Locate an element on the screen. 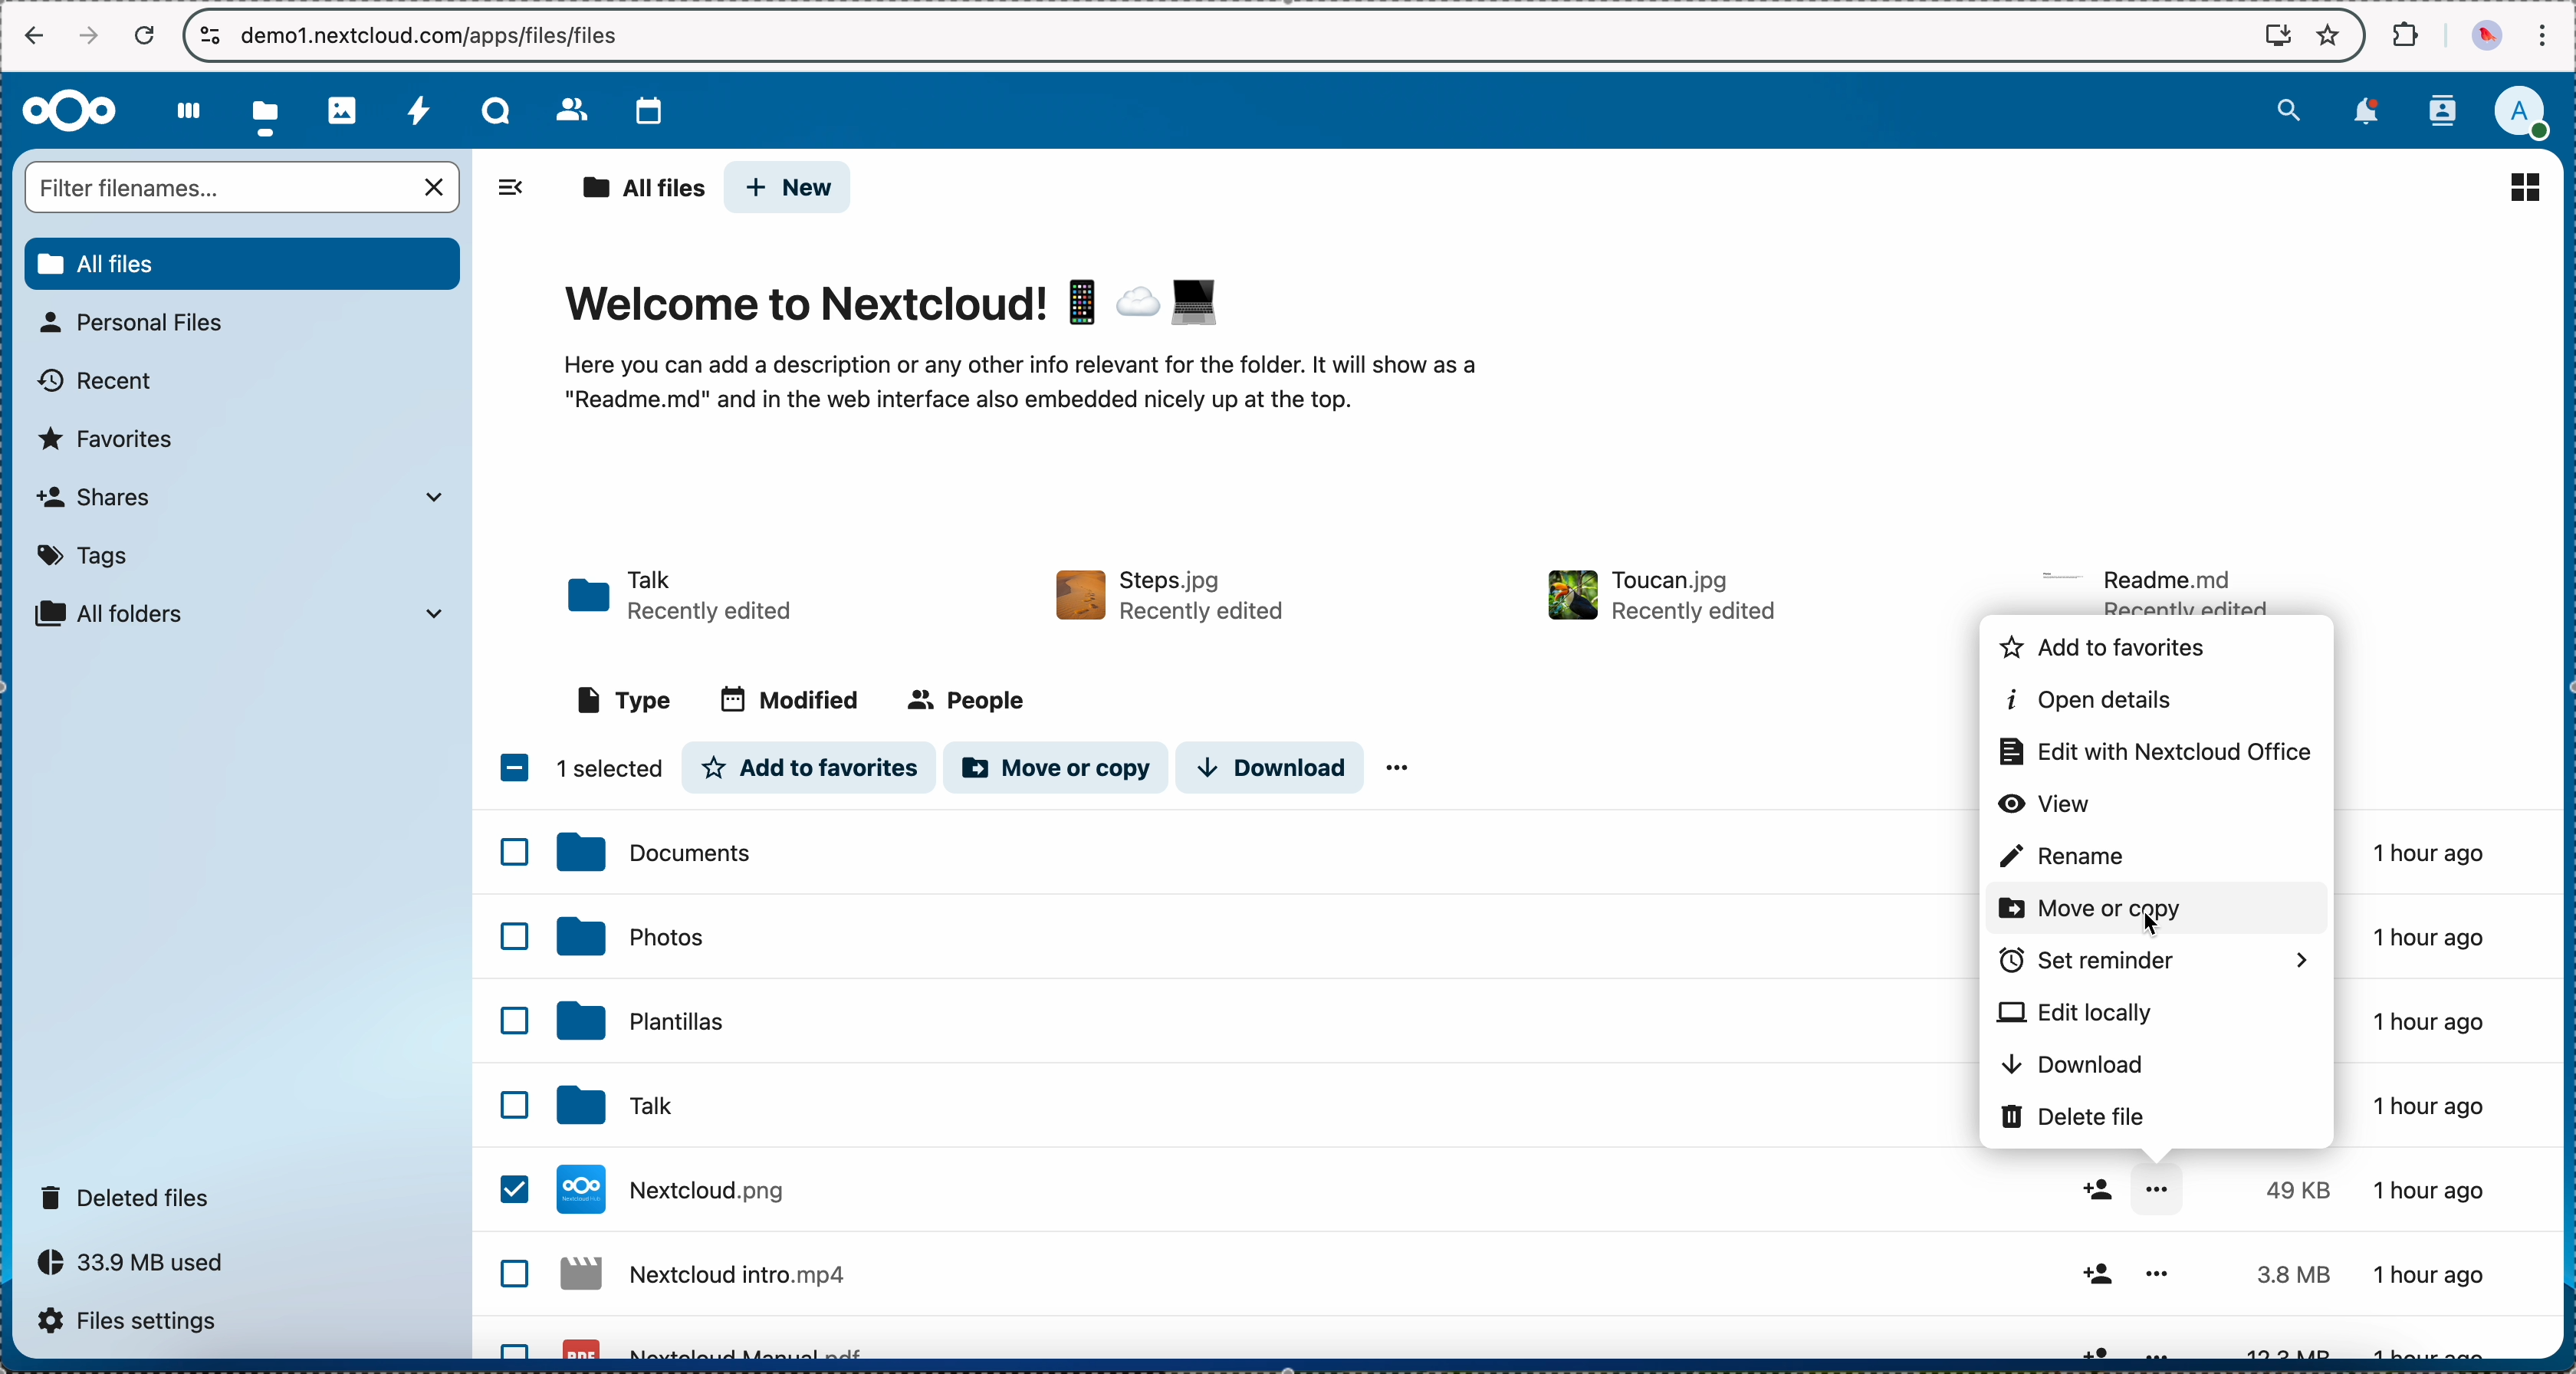 This screenshot has height=1374, width=2576. 1 item selected is located at coordinates (583, 768).